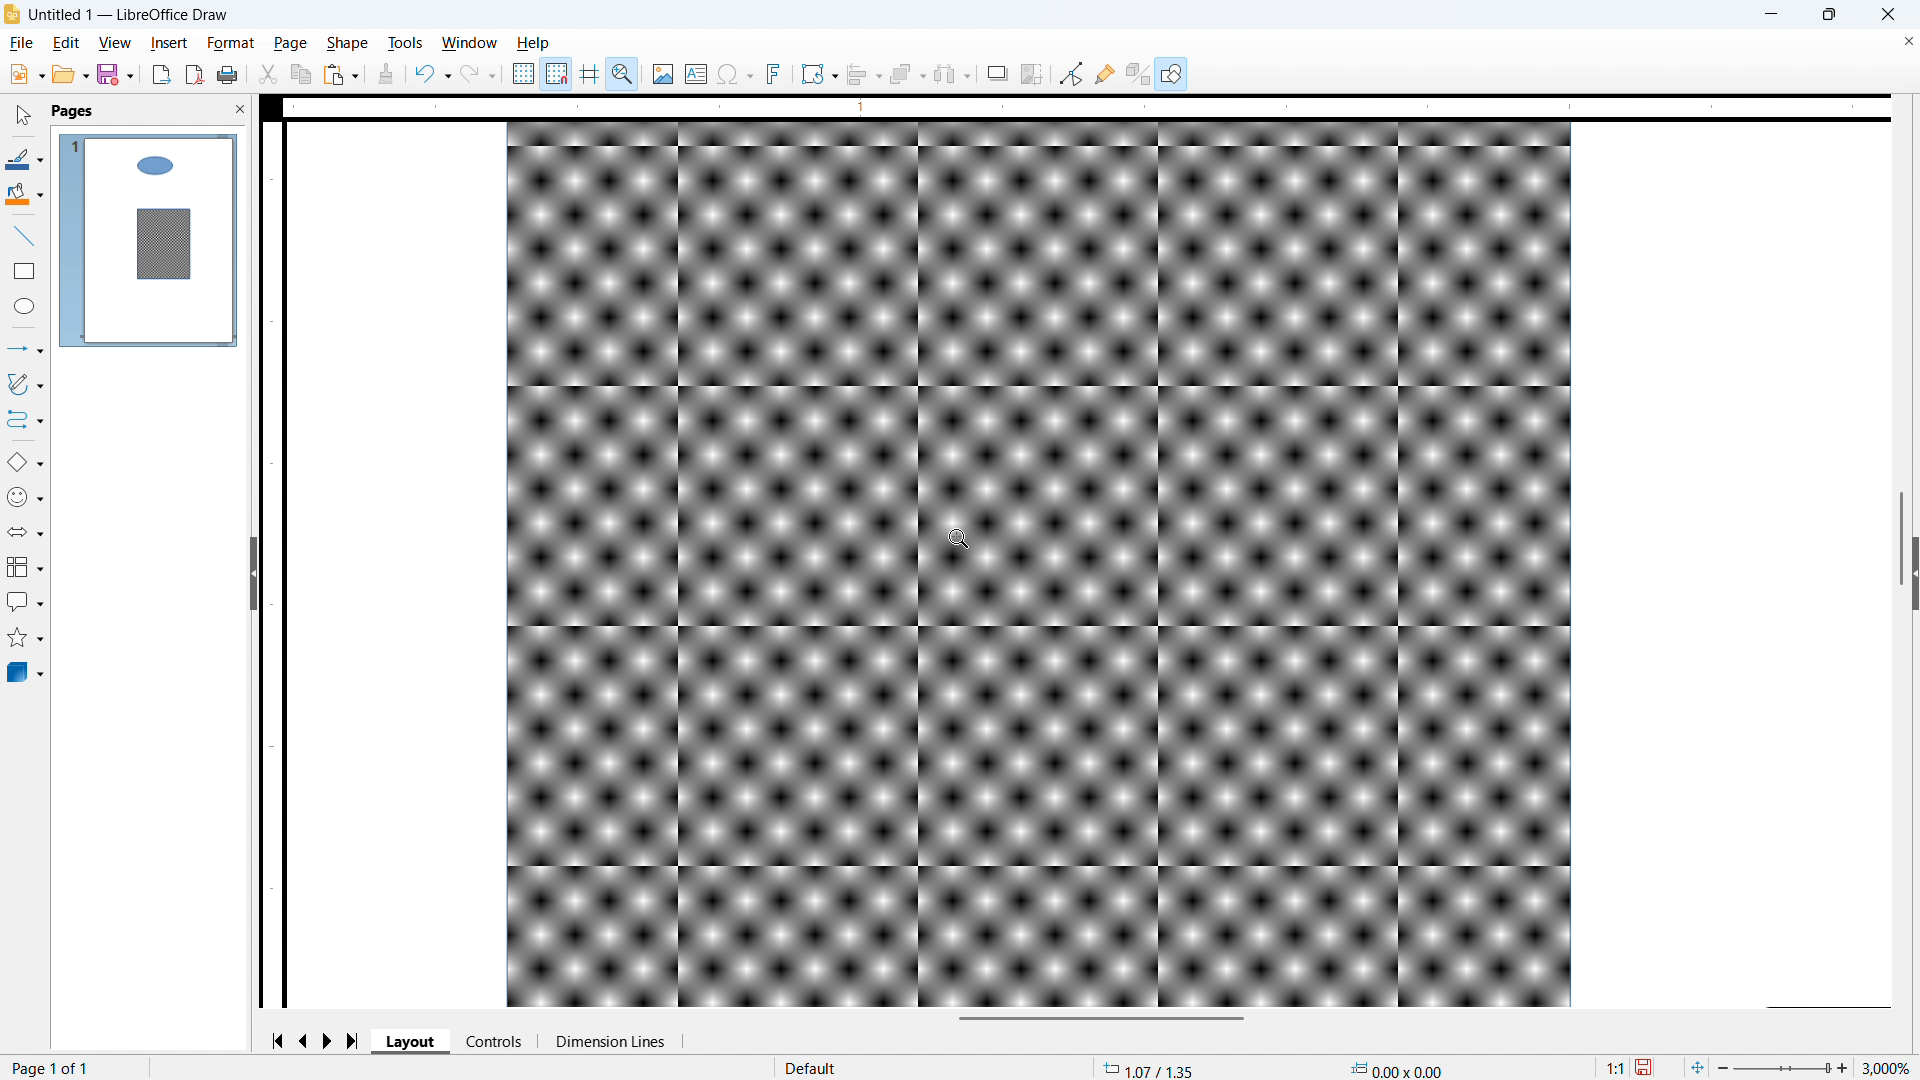 The height and width of the screenshot is (1080, 1920). Describe the element at coordinates (26, 638) in the screenshot. I see `Stars and banners ` at that location.